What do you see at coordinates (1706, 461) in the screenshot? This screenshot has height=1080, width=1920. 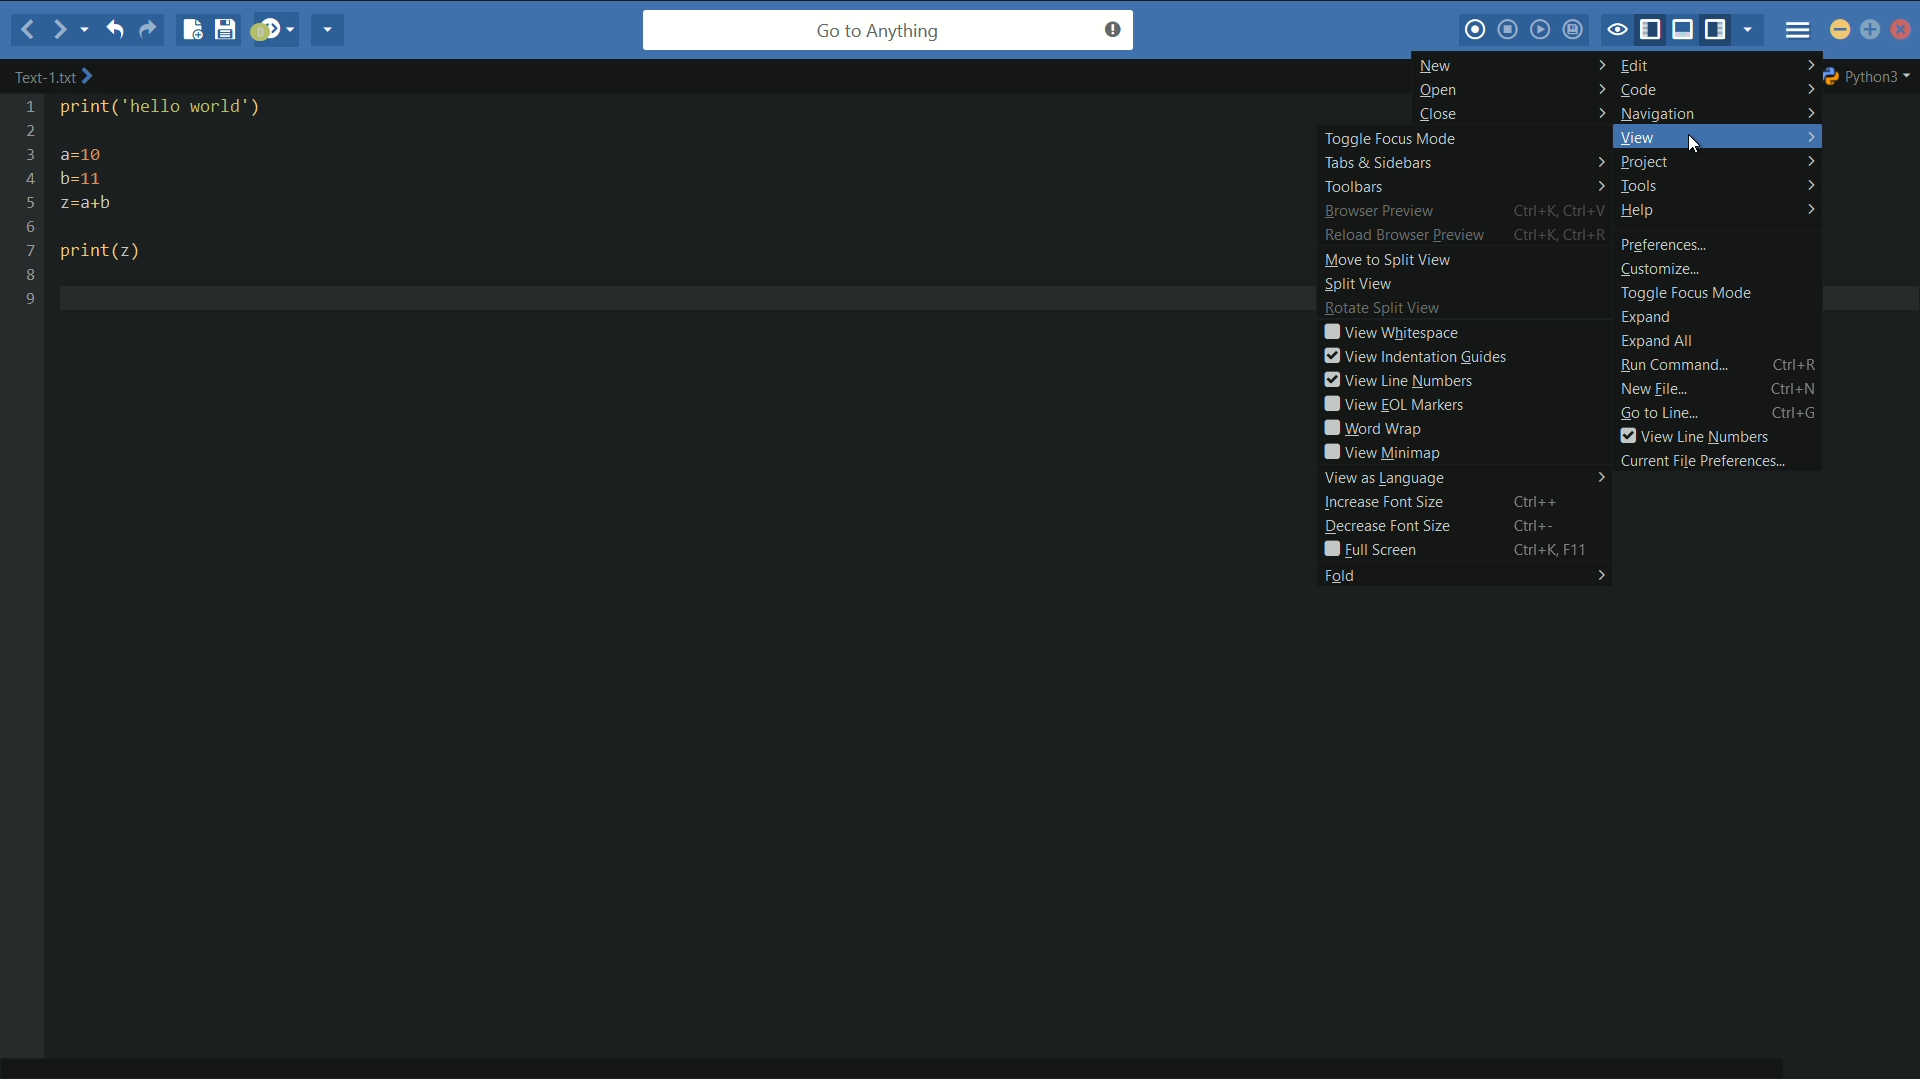 I see `current file preferences` at bounding box center [1706, 461].